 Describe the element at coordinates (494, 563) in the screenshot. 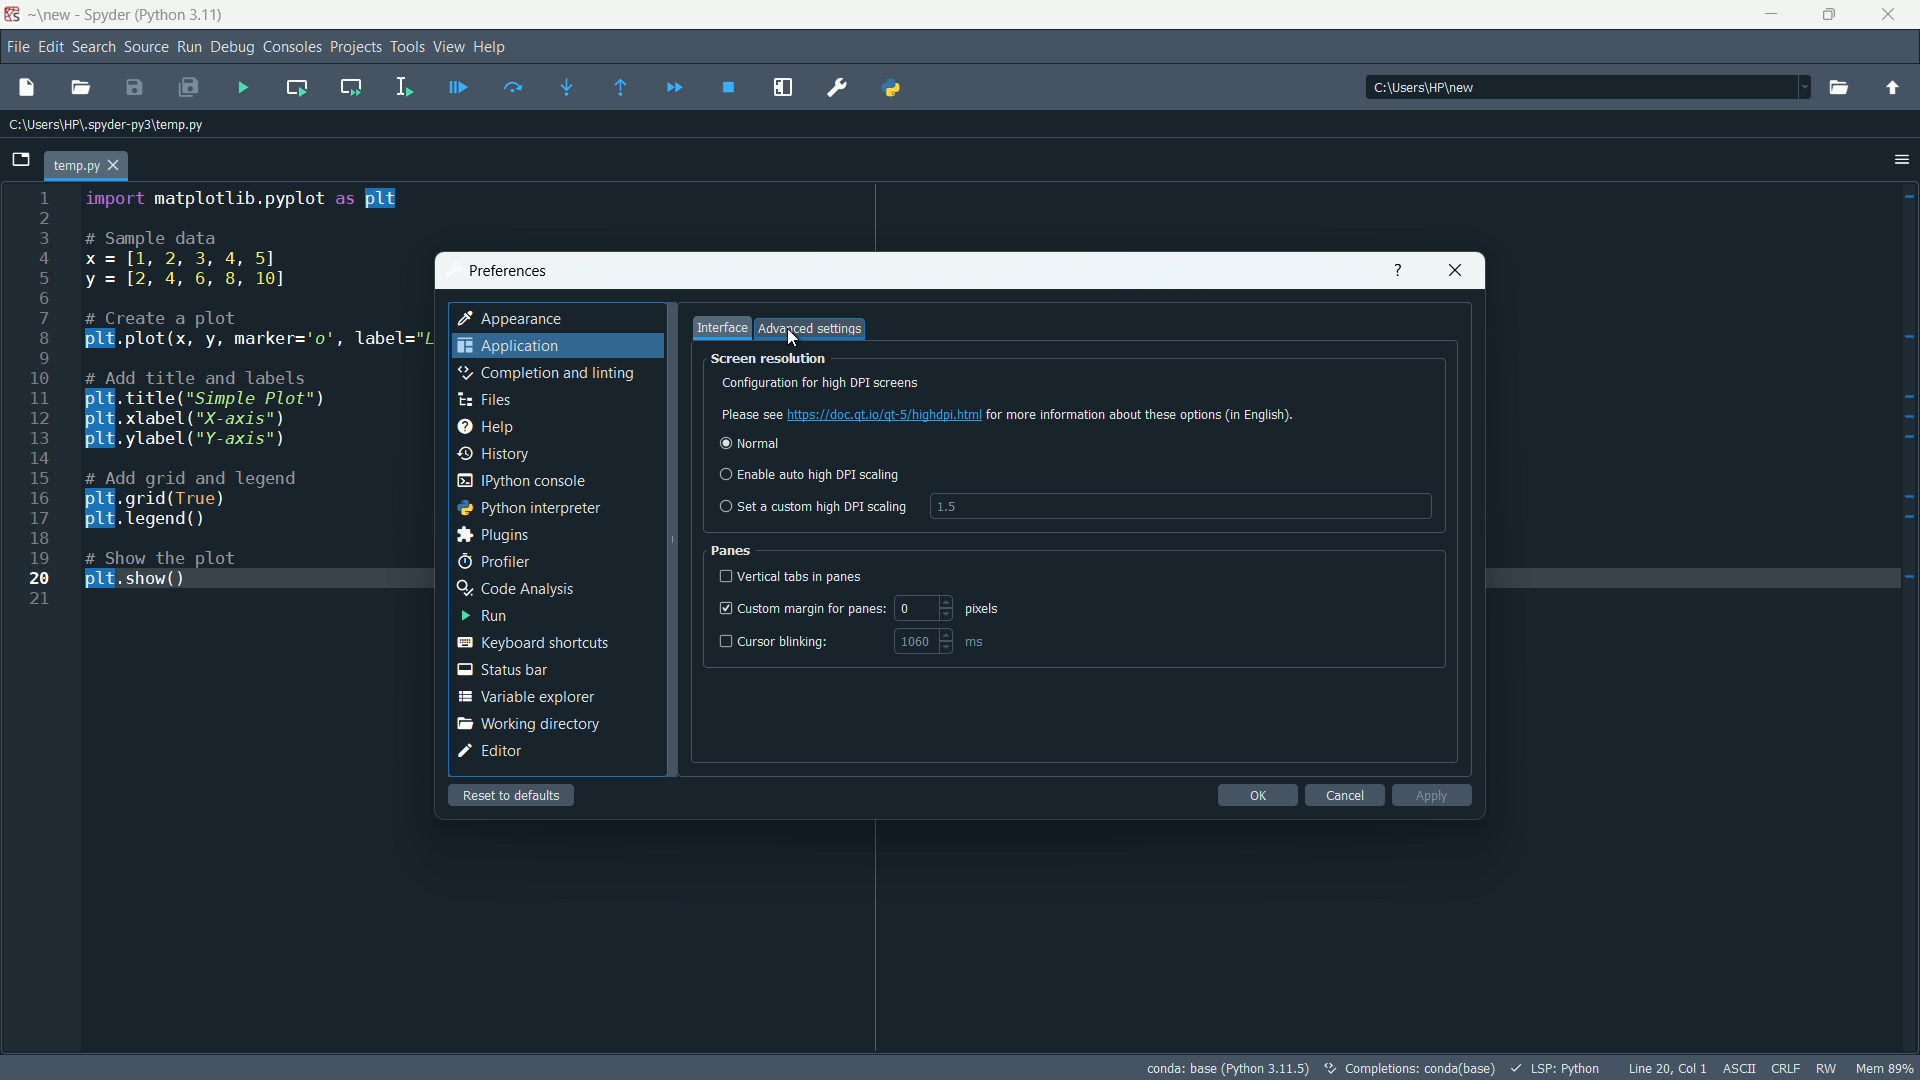

I see `profiler` at that location.